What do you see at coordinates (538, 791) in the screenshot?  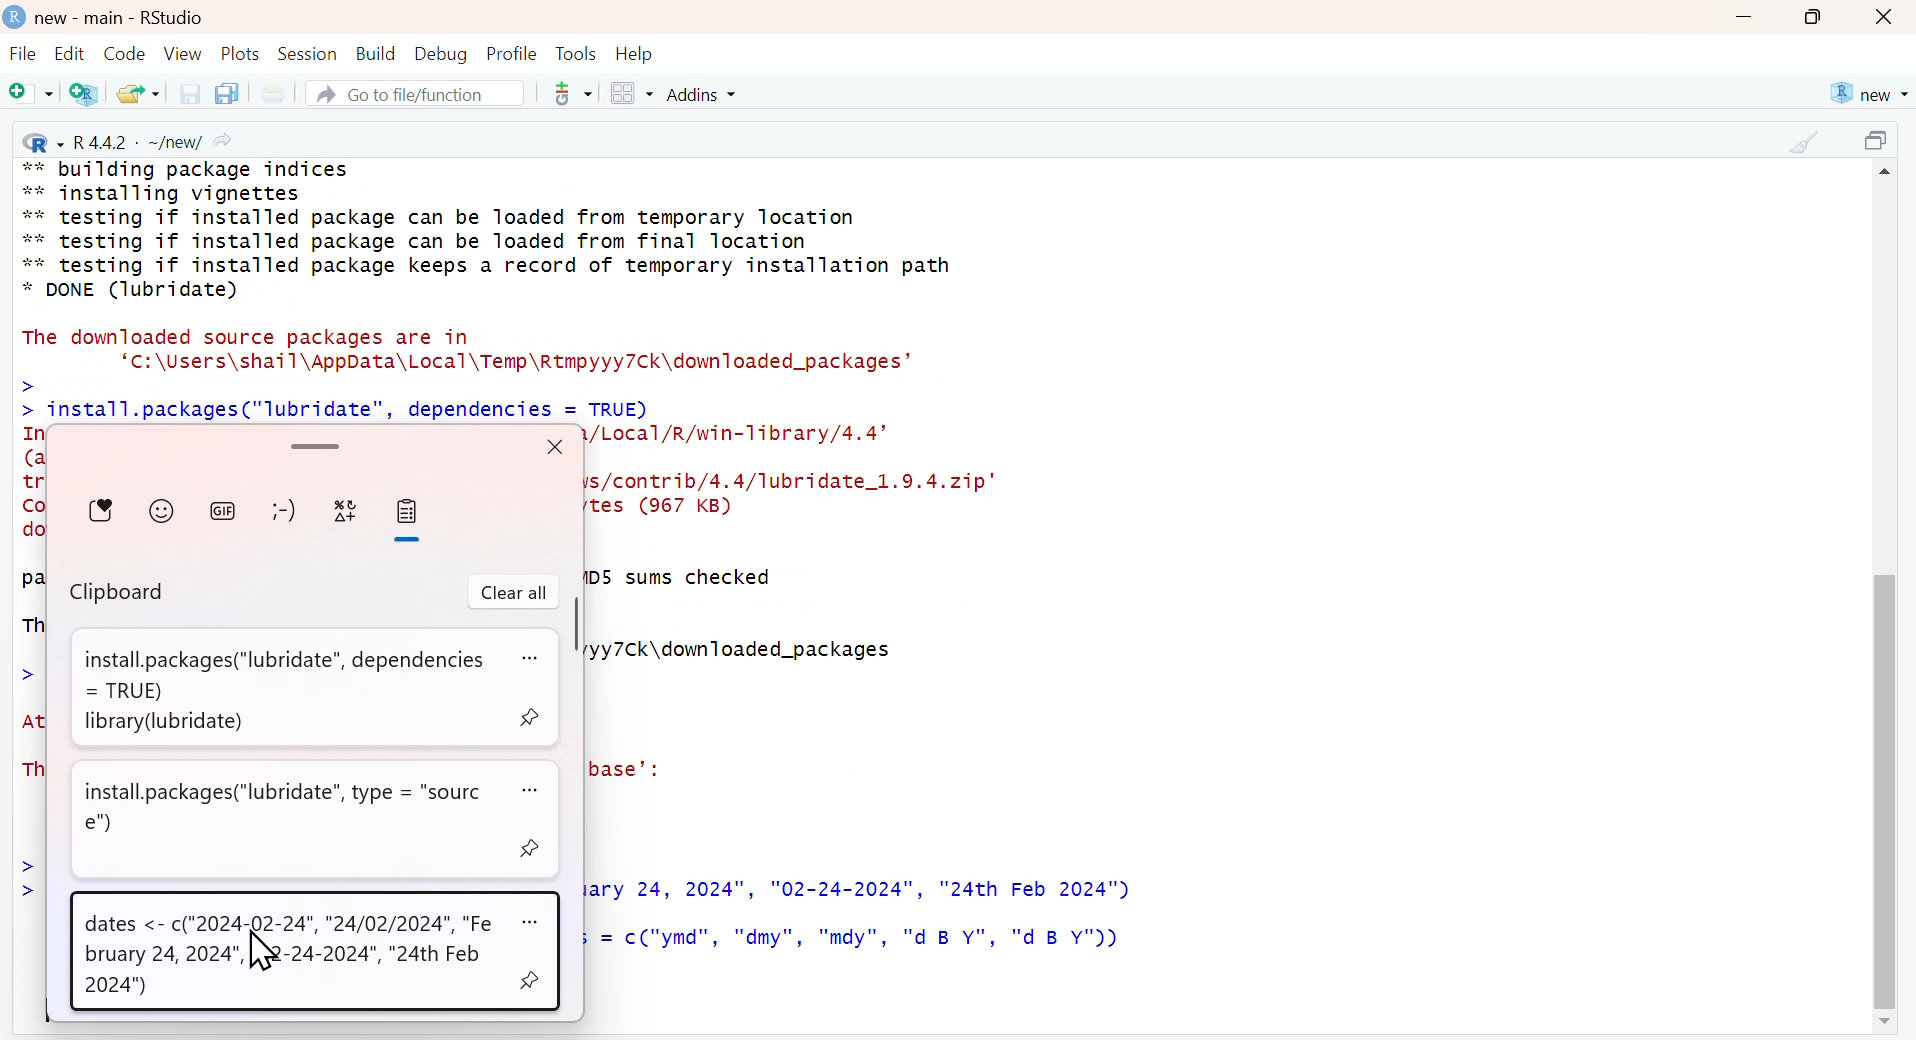 I see `more options` at bounding box center [538, 791].